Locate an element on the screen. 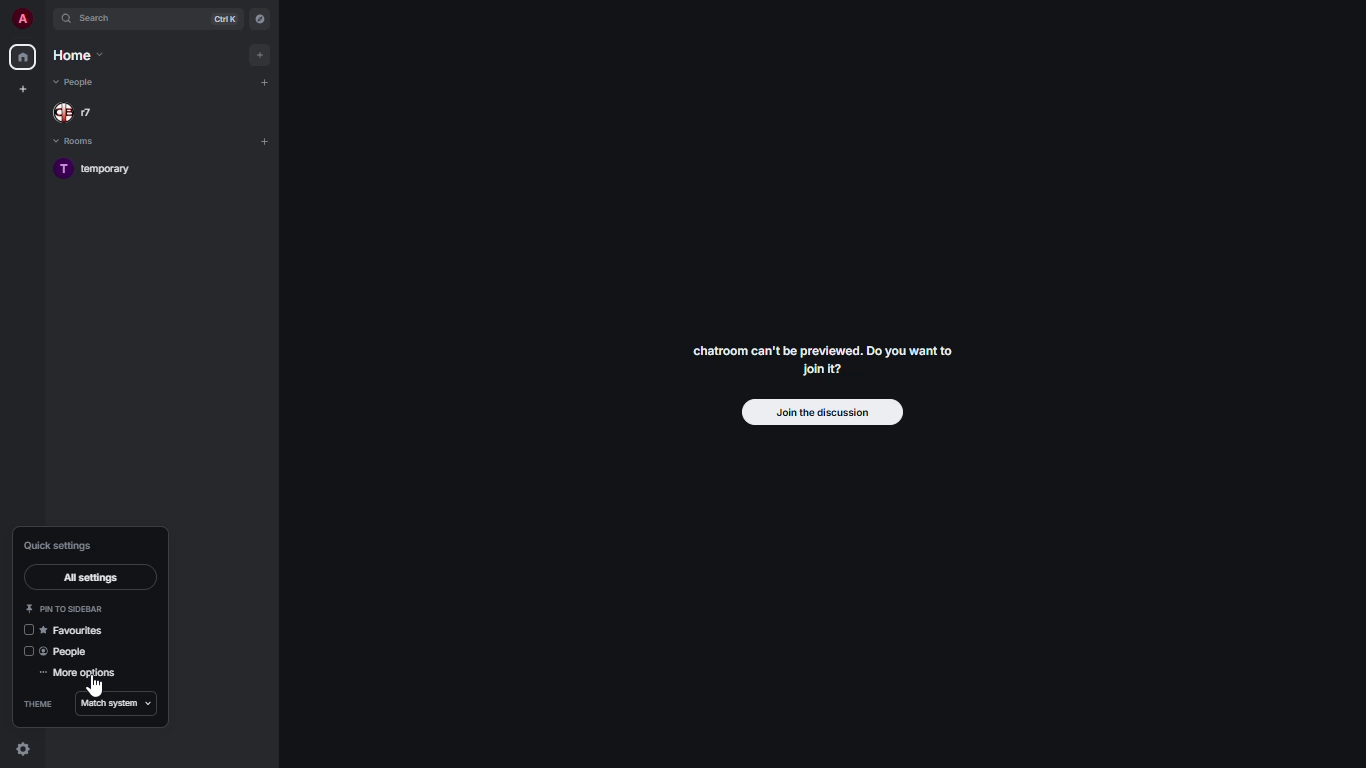 The width and height of the screenshot is (1366, 768). navigator is located at coordinates (258, 19).